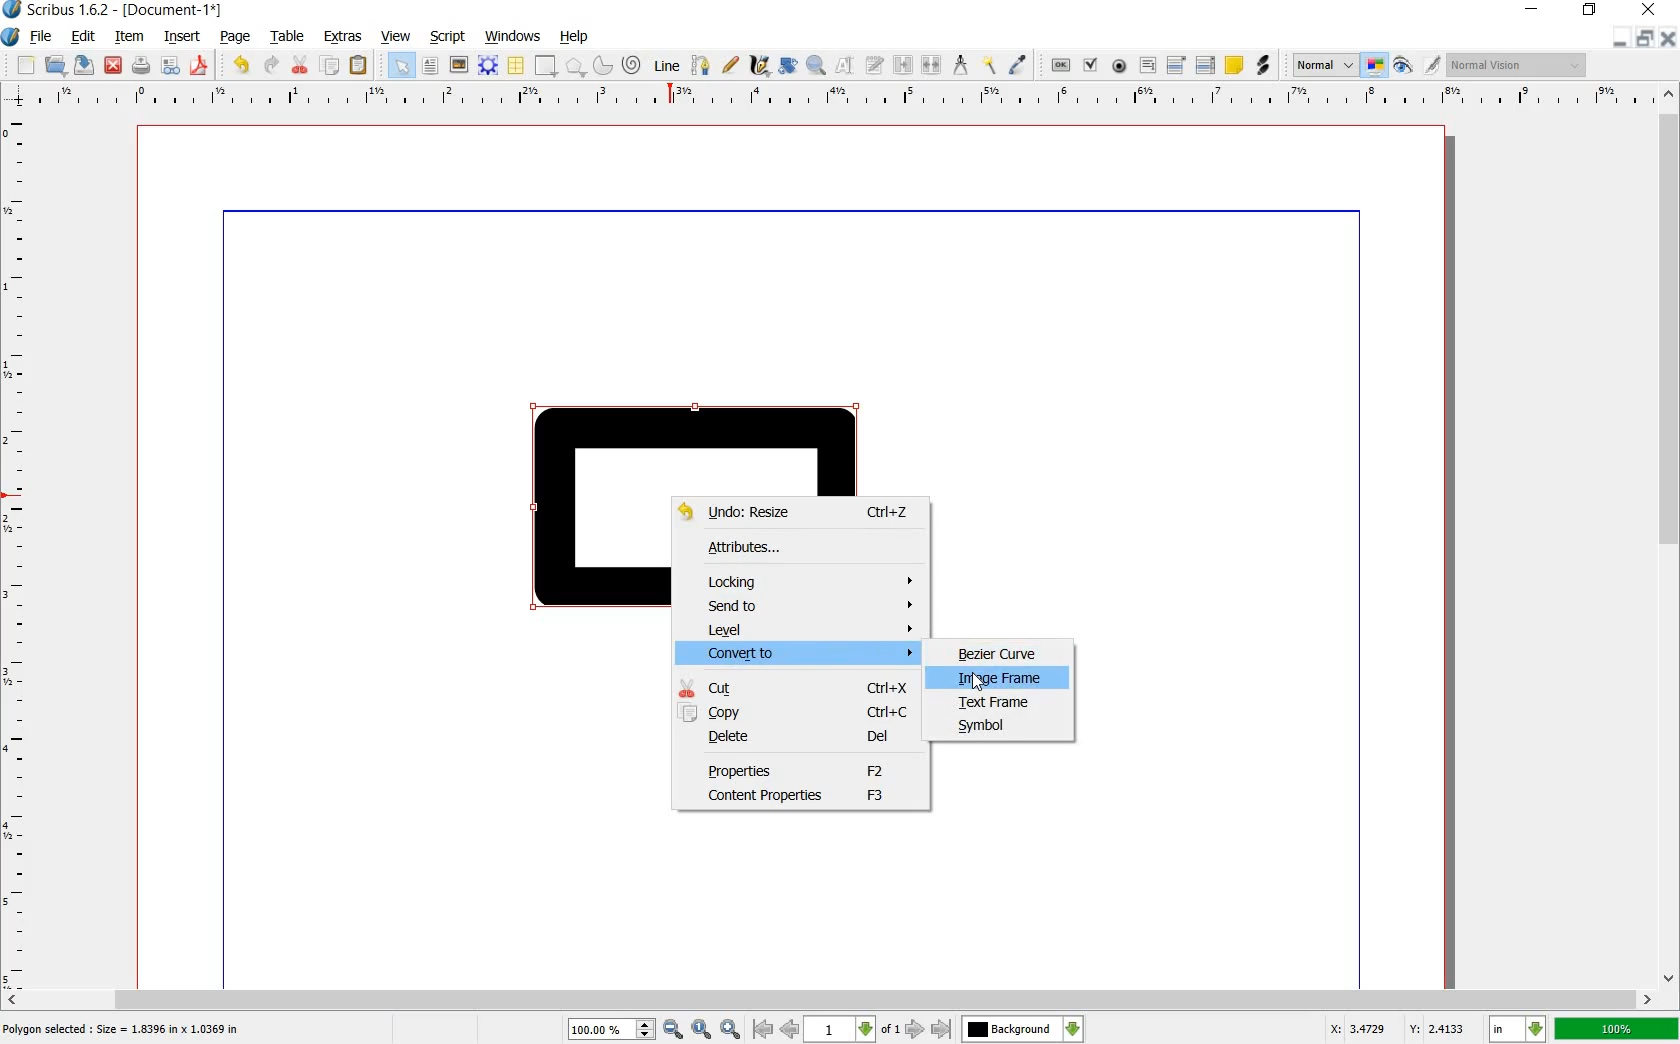 This screenshot has height=1044, width=1680. I want to click on view, so click(396, 38).